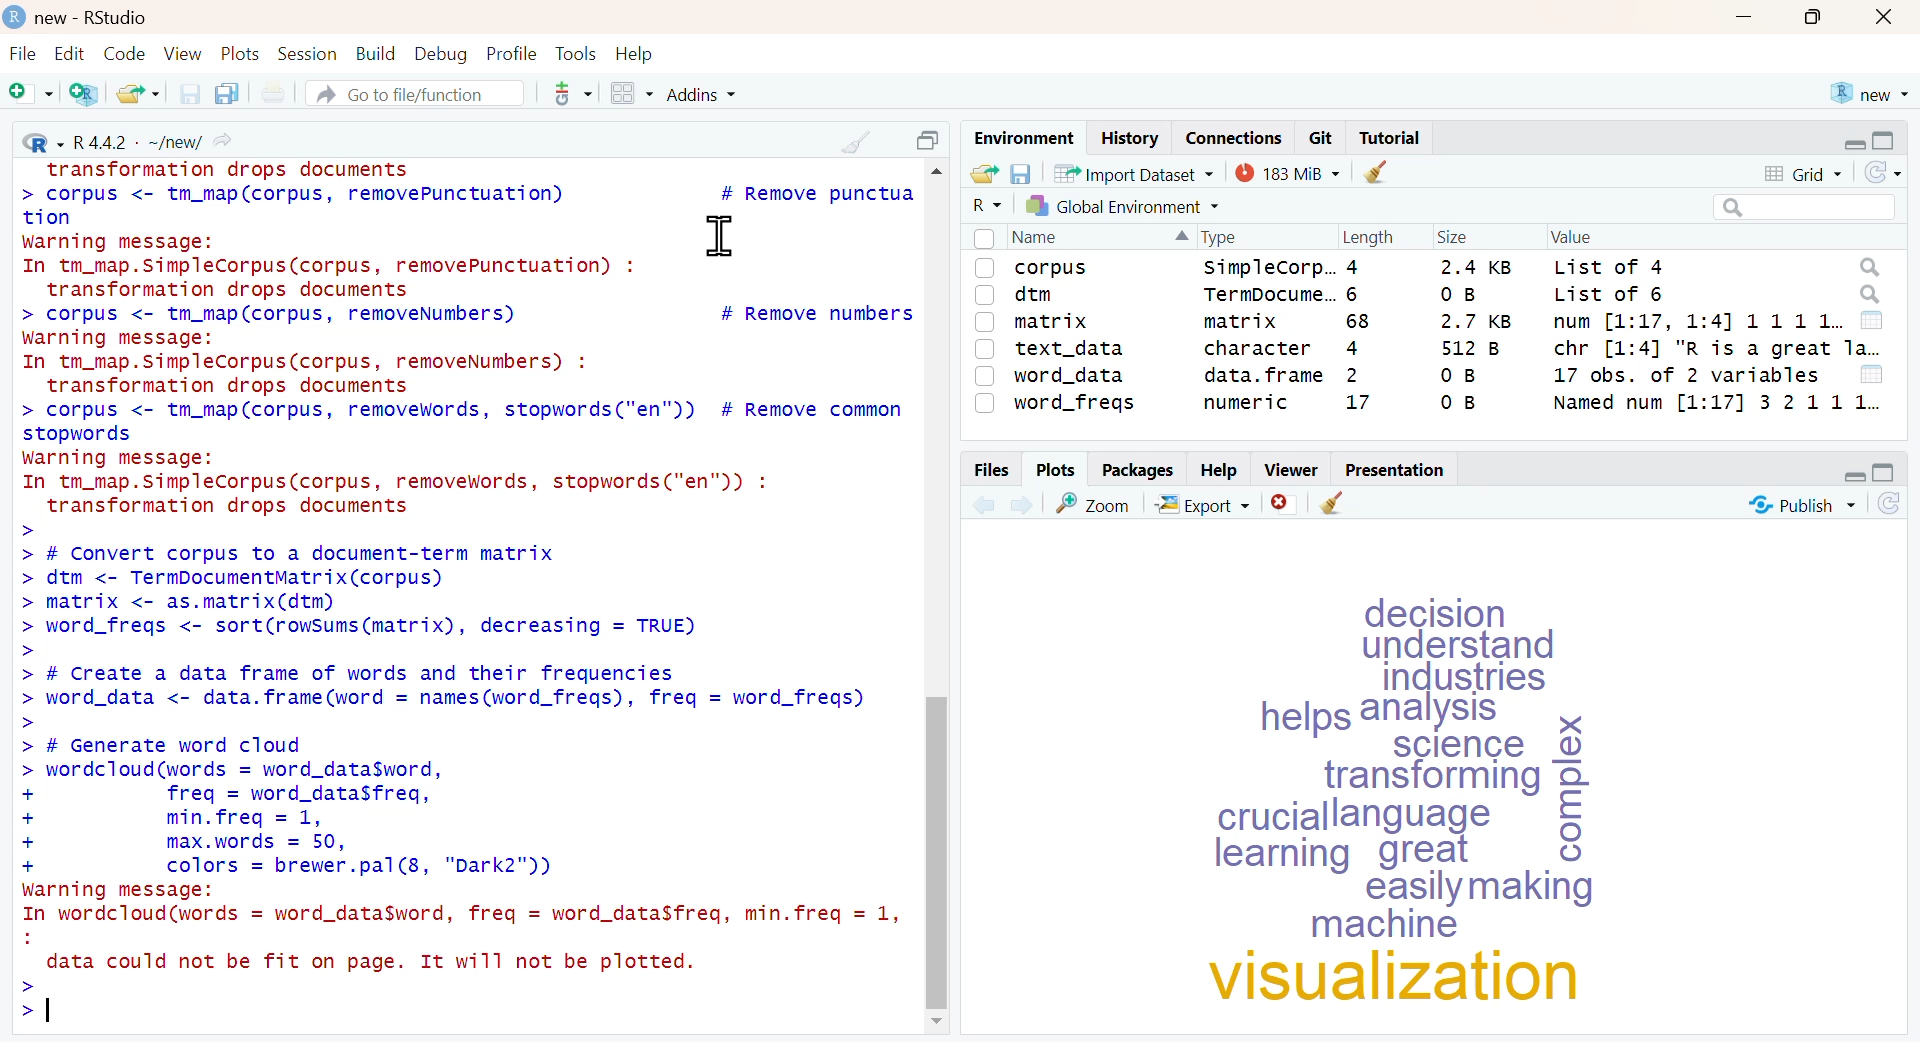 The height and width of the screenshot is (1042, 1920). What do you see at coordinates (1218, 471) in the screenshot?
I see `Help` at bounding box center [1218, 471].